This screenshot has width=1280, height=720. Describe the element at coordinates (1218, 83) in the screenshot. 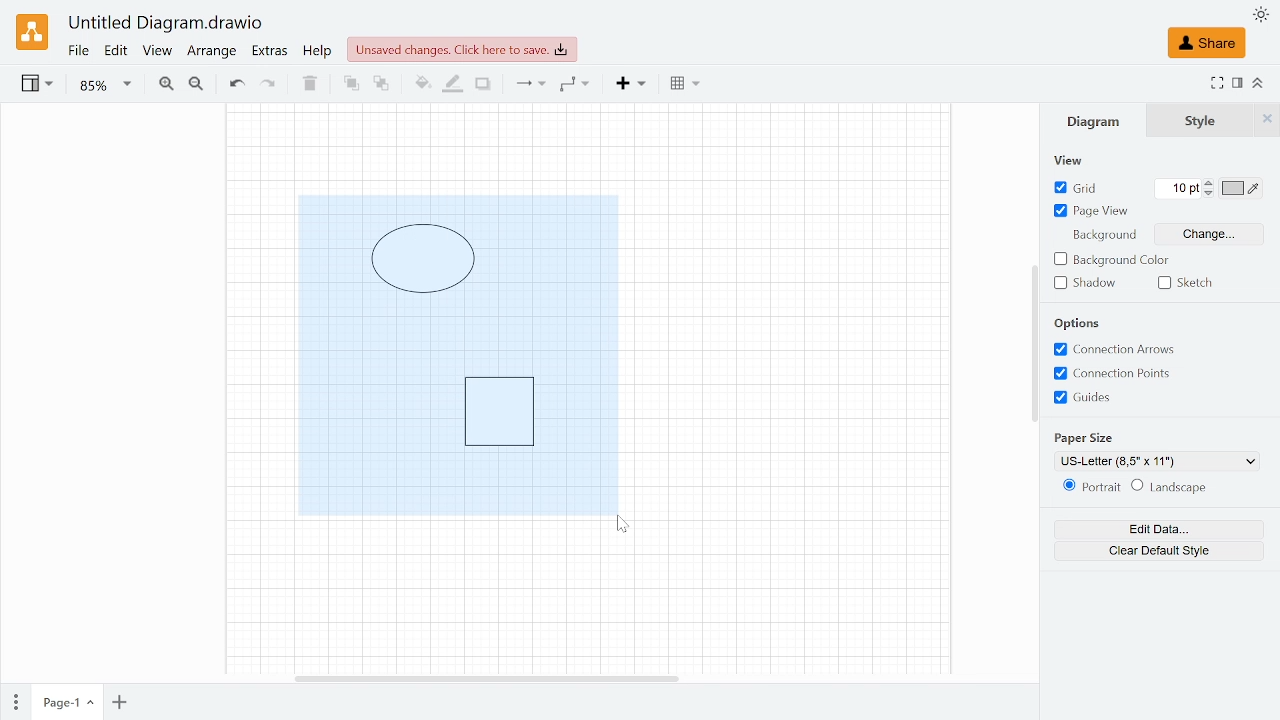

I see `` at that location.